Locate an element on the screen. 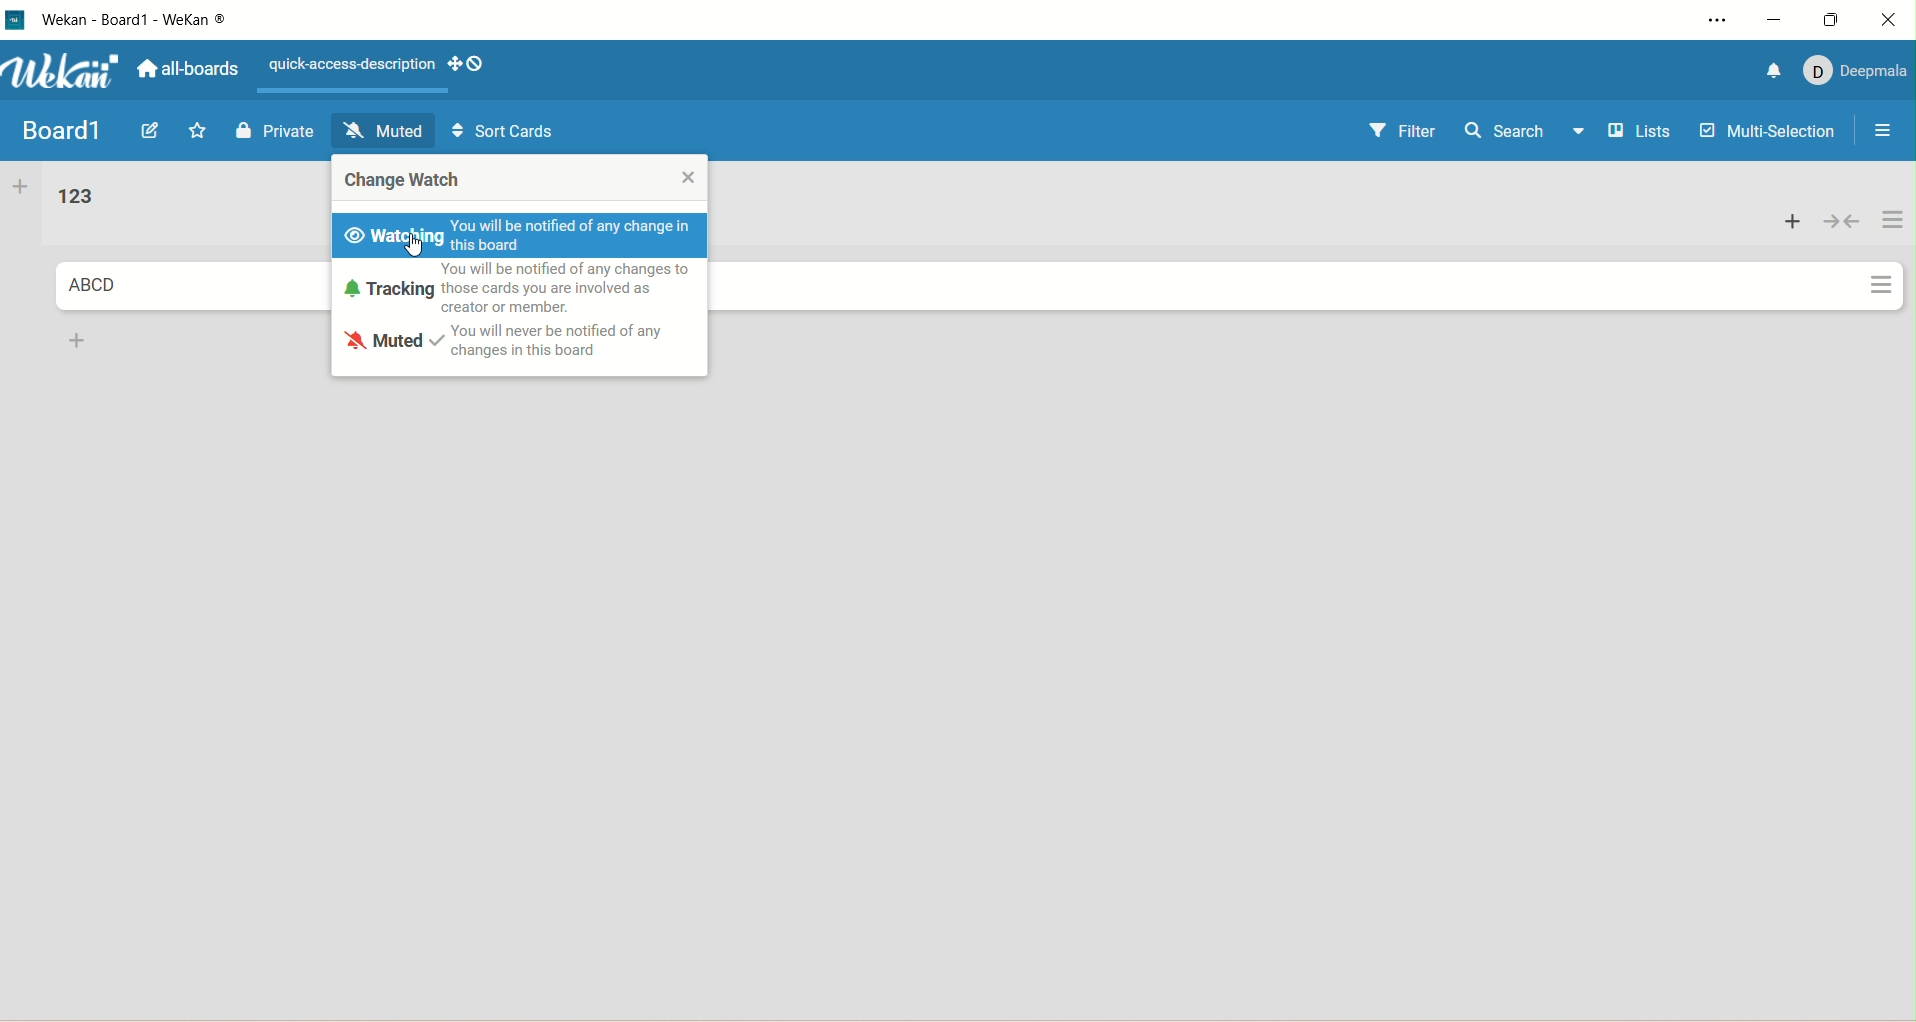 The width and height of the screenshot is (1916, 1022). lists is located at coordinates (1629, 131).